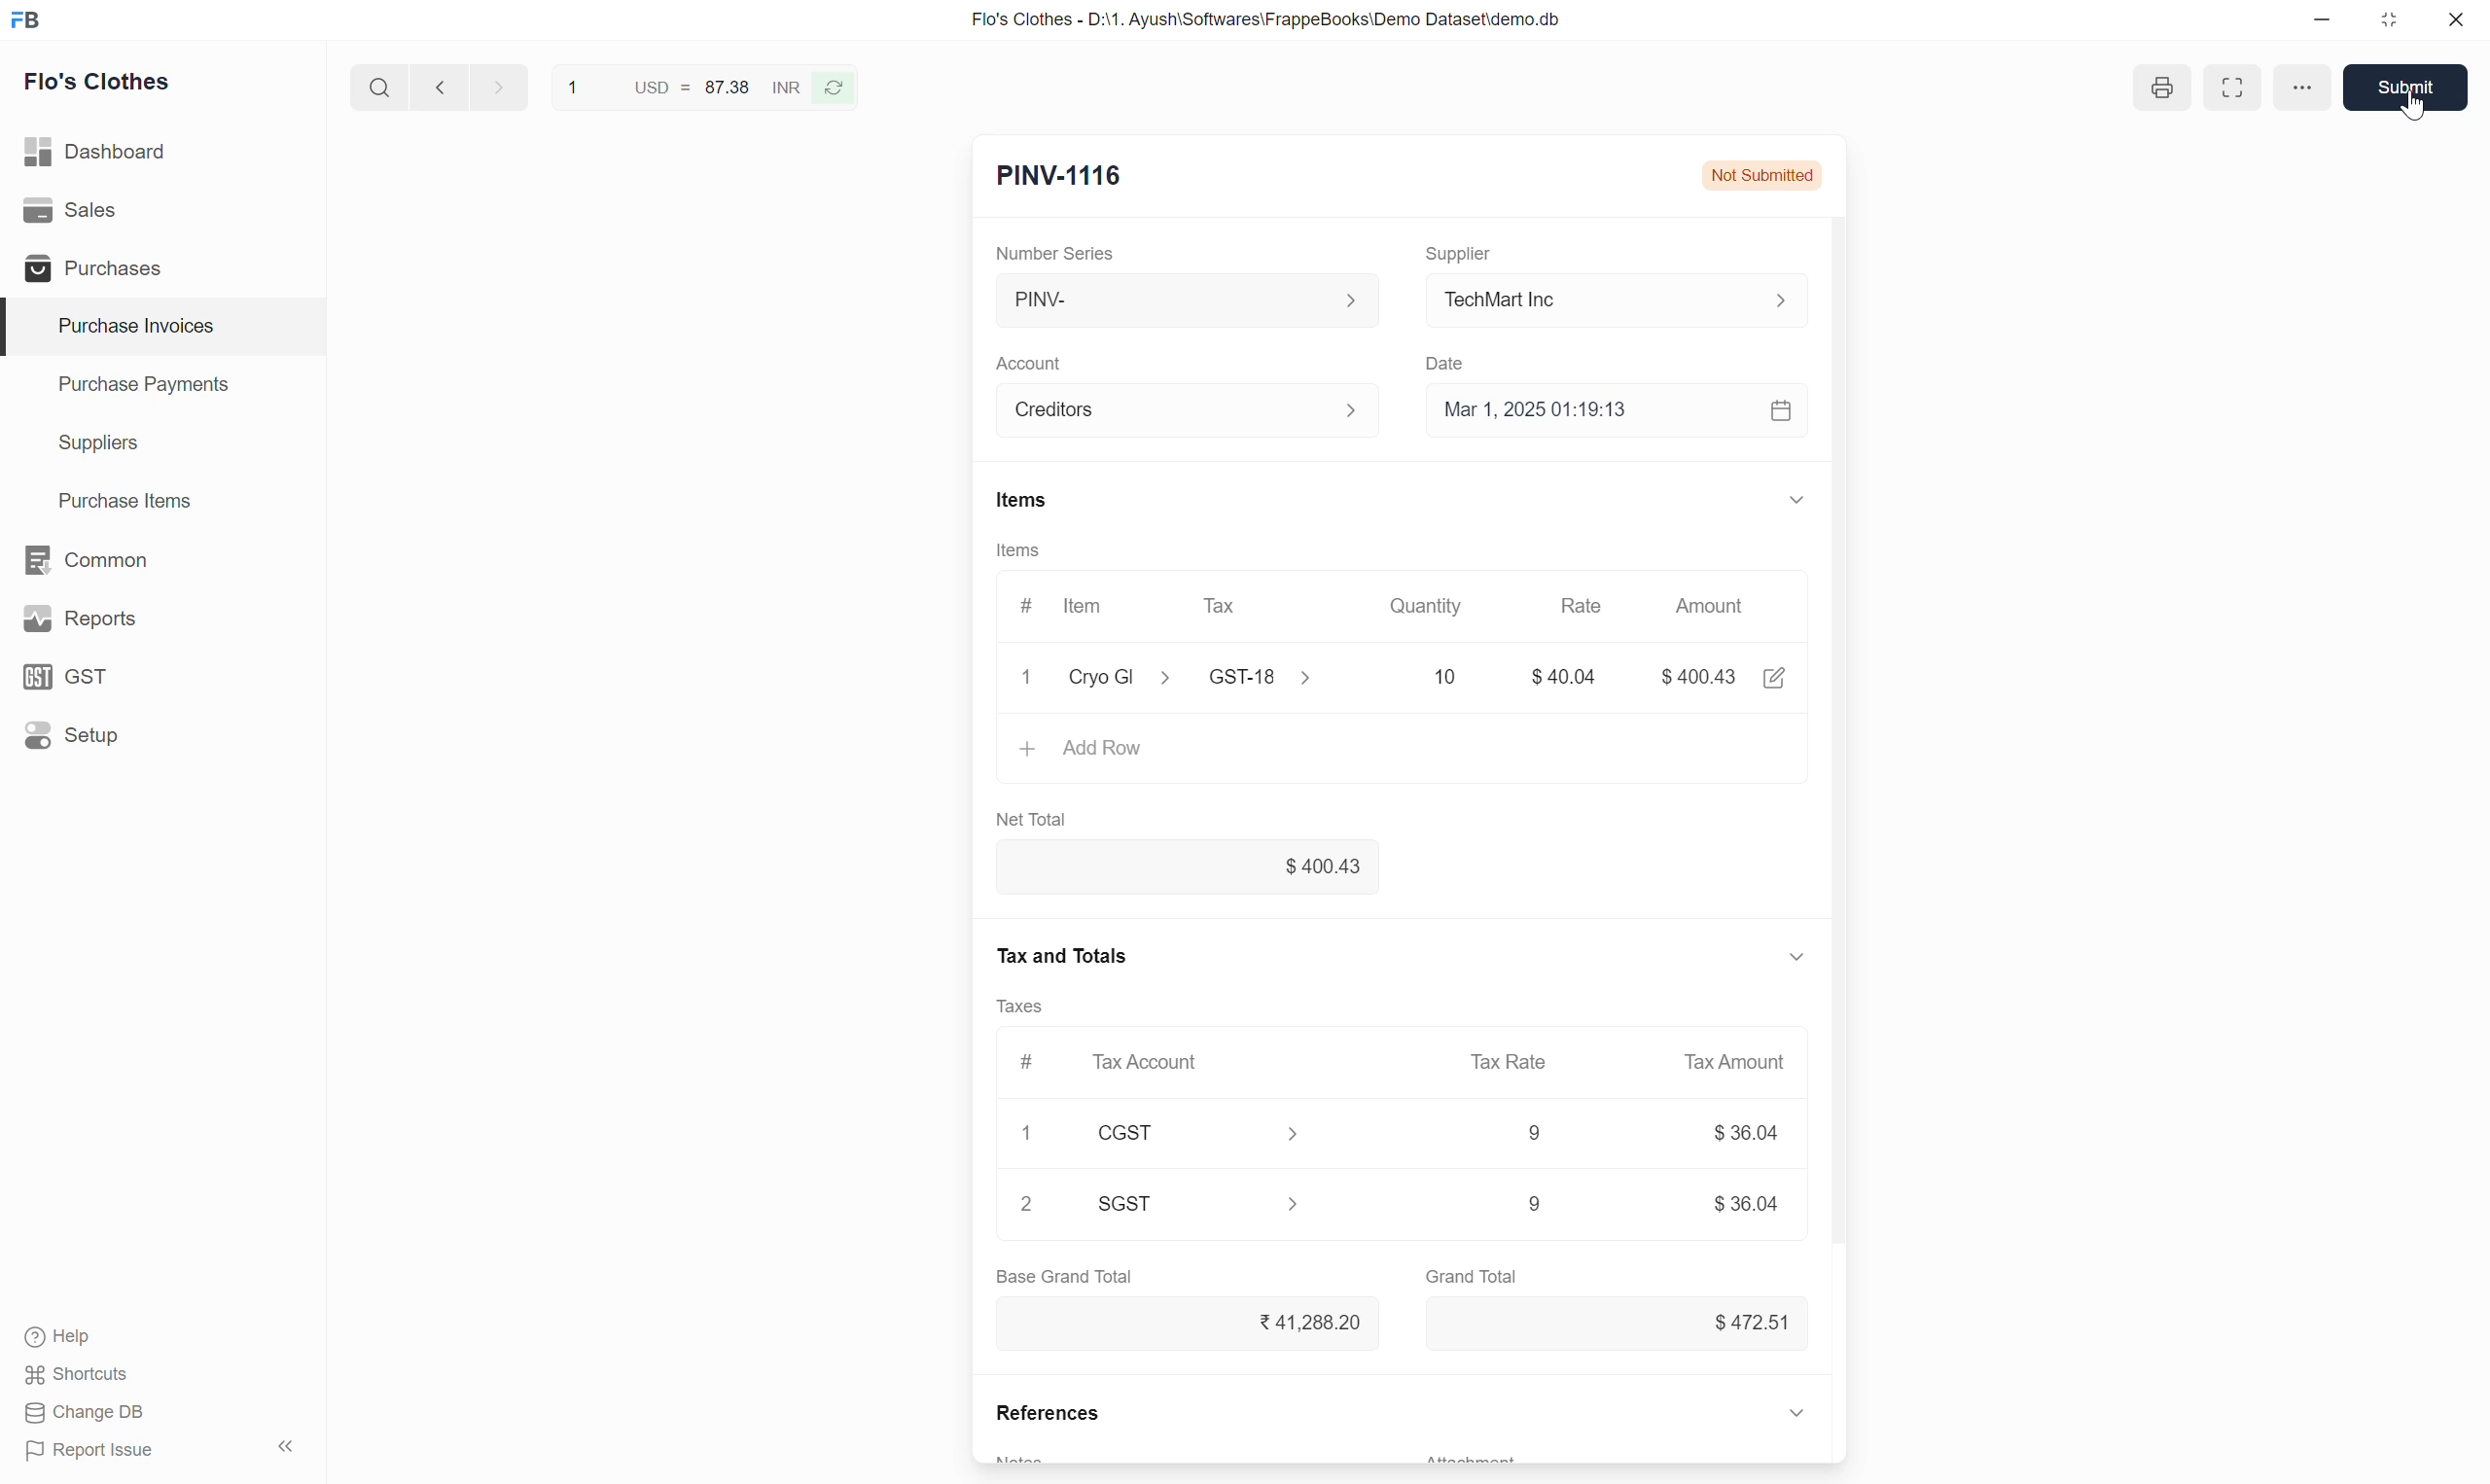 This screenshot has height=1484, width=2490. Describe the element at coordinates (1306, 1320) in the screenshot. I see `Rs. 4,128.82` at that location.